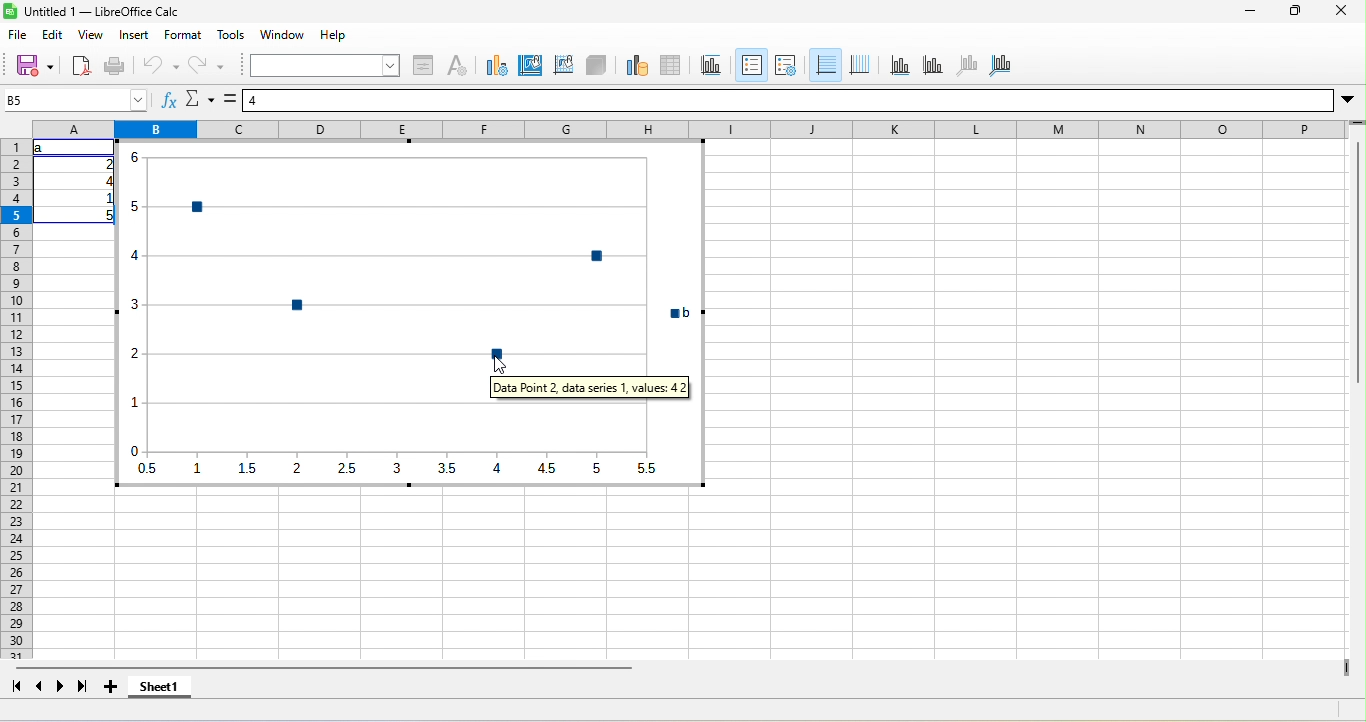 The image size is (1366, 722). Describe the element at coordinates (671, 67) in the screenshot. I see `data table` at that location.